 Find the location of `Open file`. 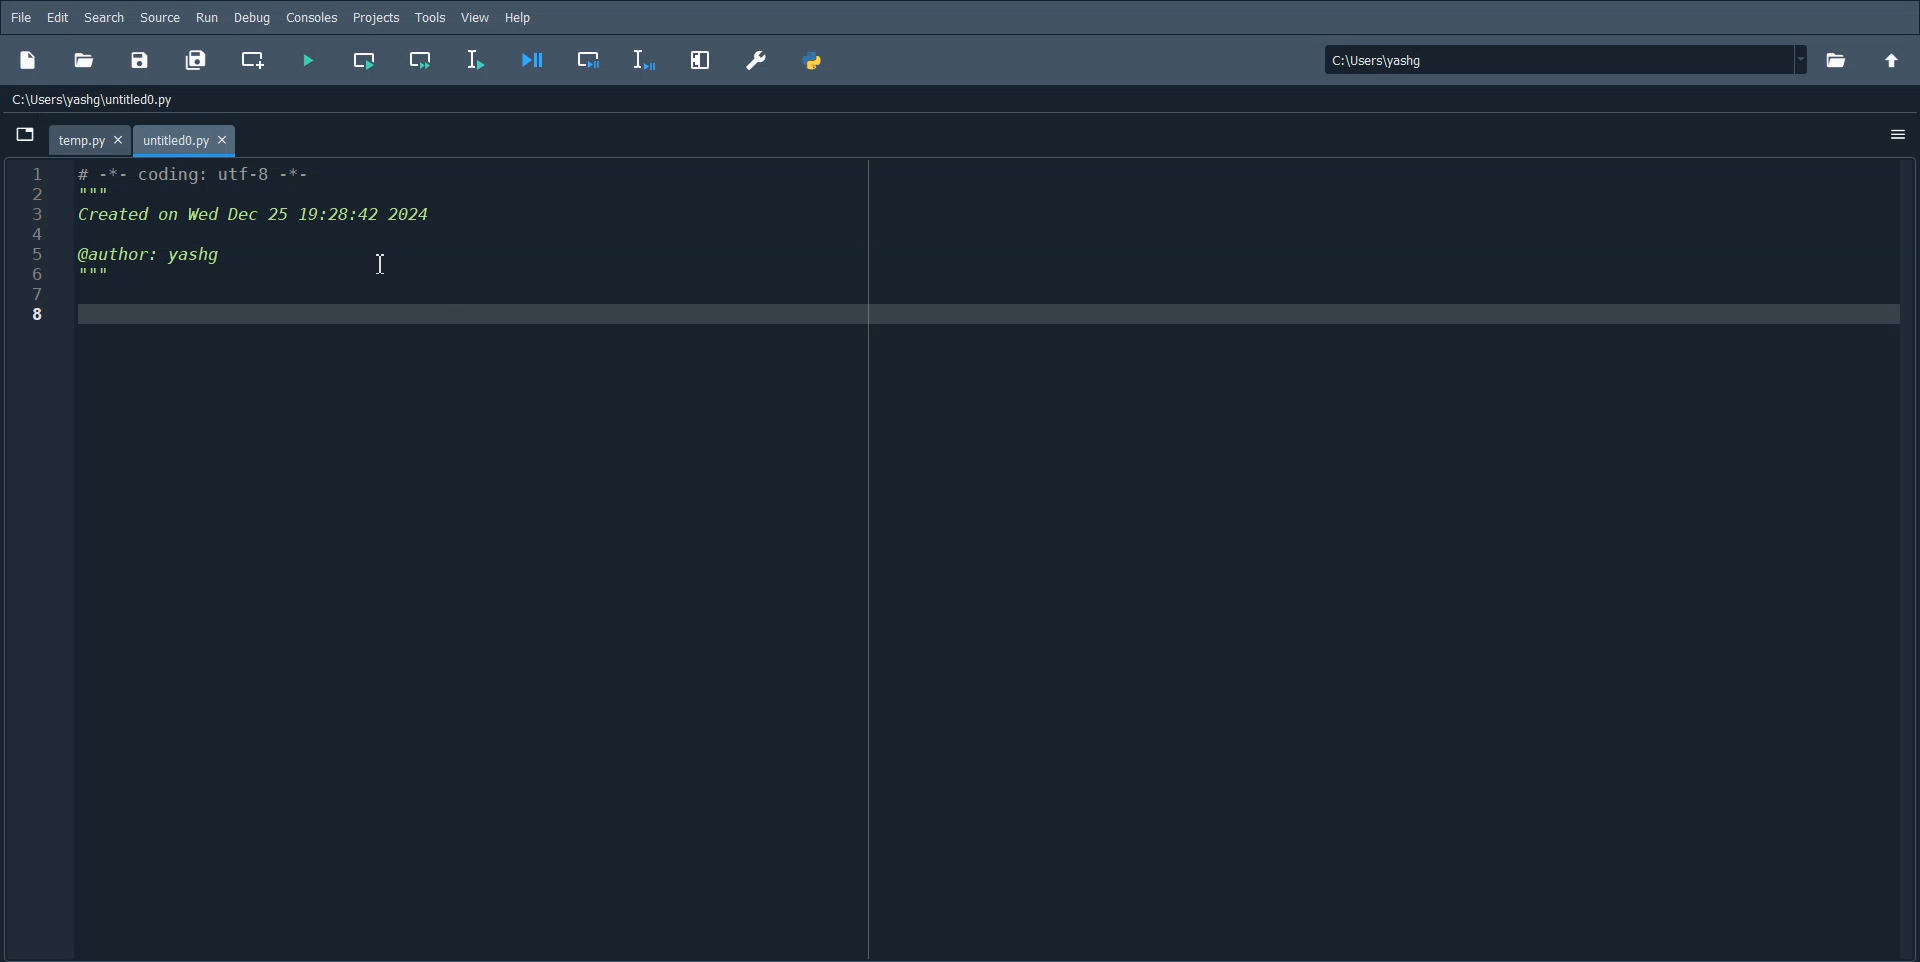

Open file is located at coordinates (1838, 58).